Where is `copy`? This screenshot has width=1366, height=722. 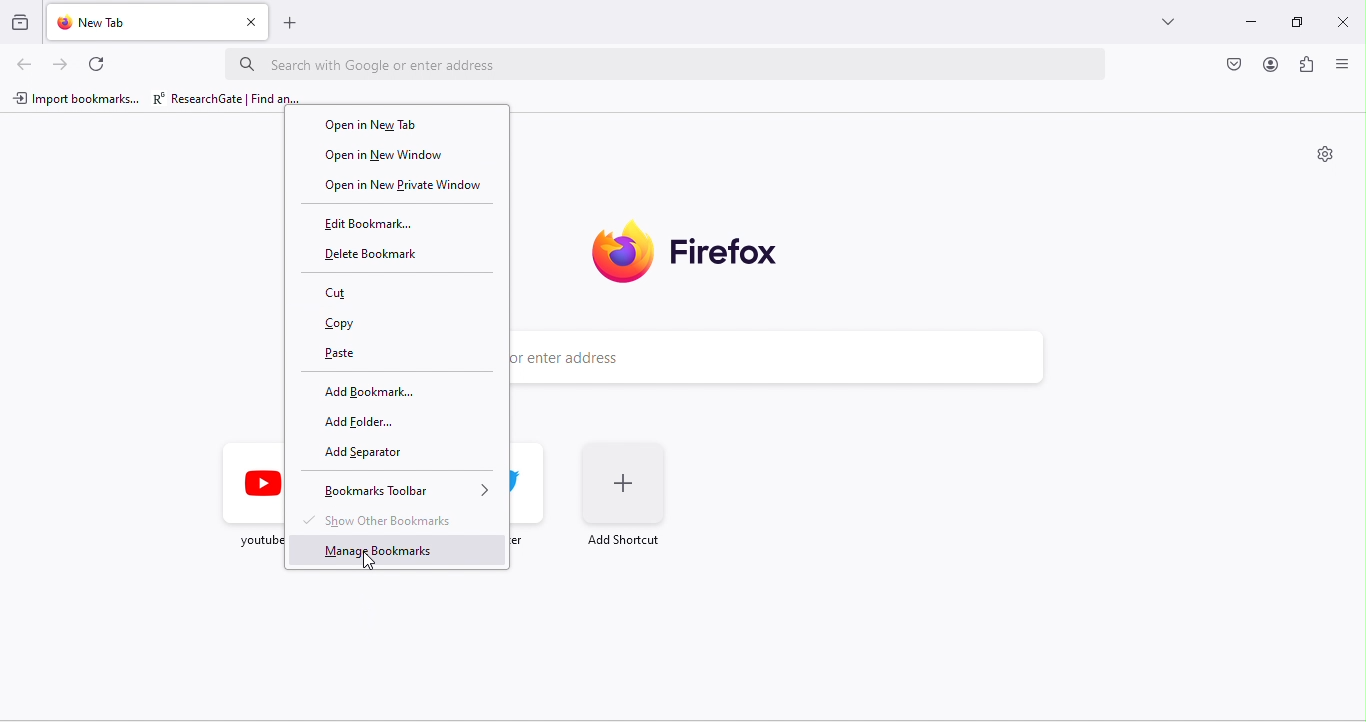
copy is located at coordinates (347, 324).